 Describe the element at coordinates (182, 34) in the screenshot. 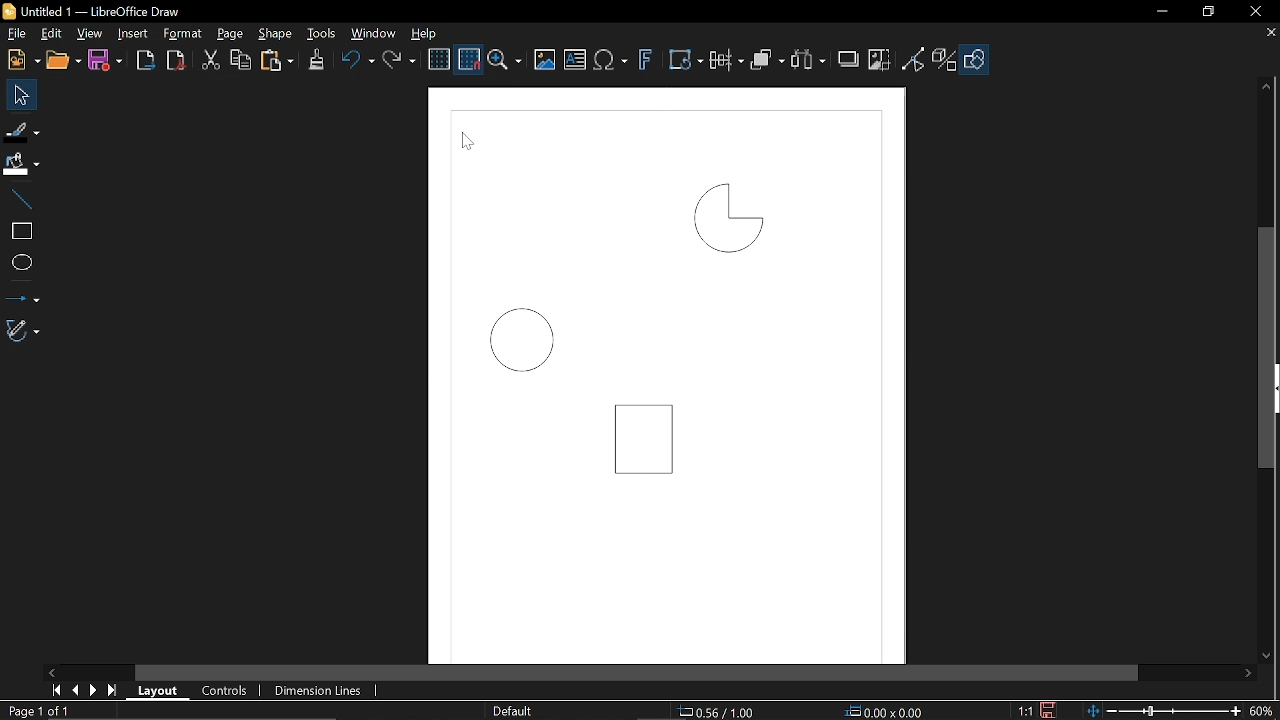

I see `Format` at that location.